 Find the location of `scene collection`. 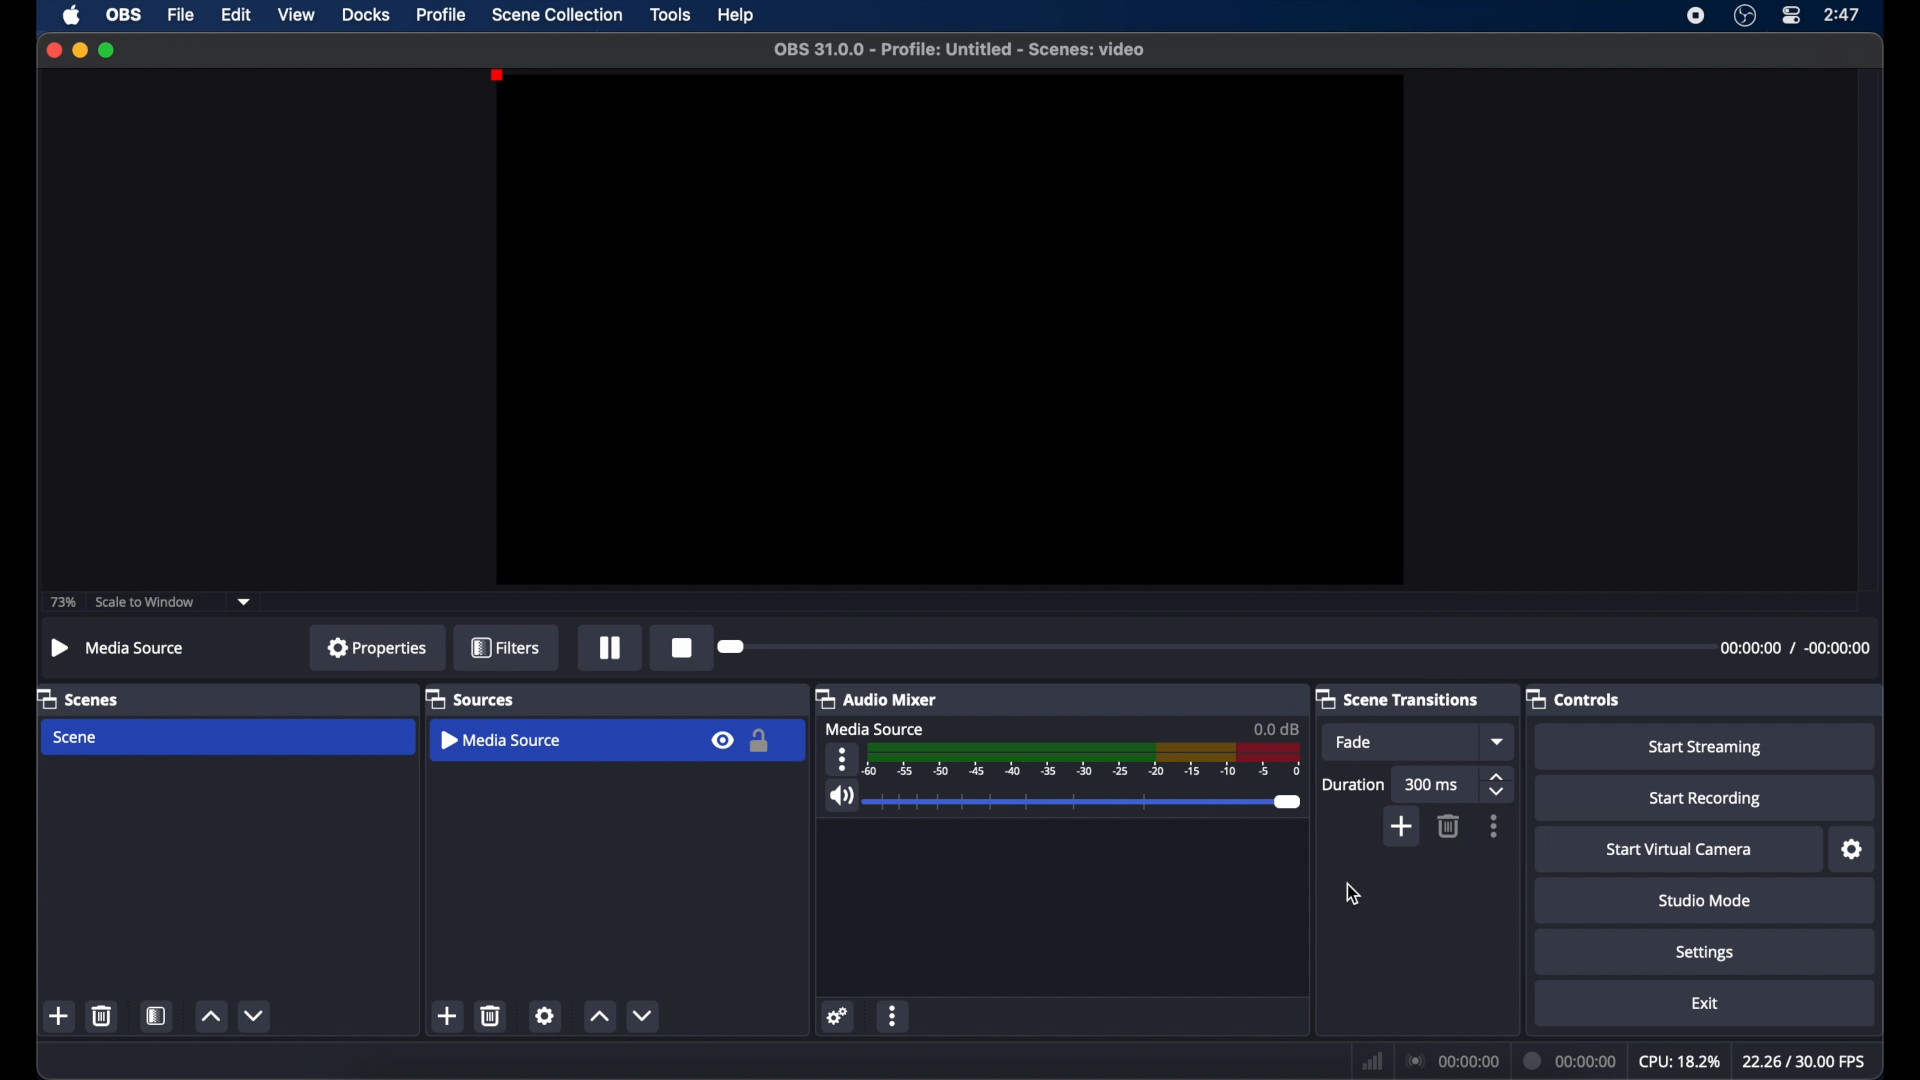

scene collection is located at coordinates (559, 15).